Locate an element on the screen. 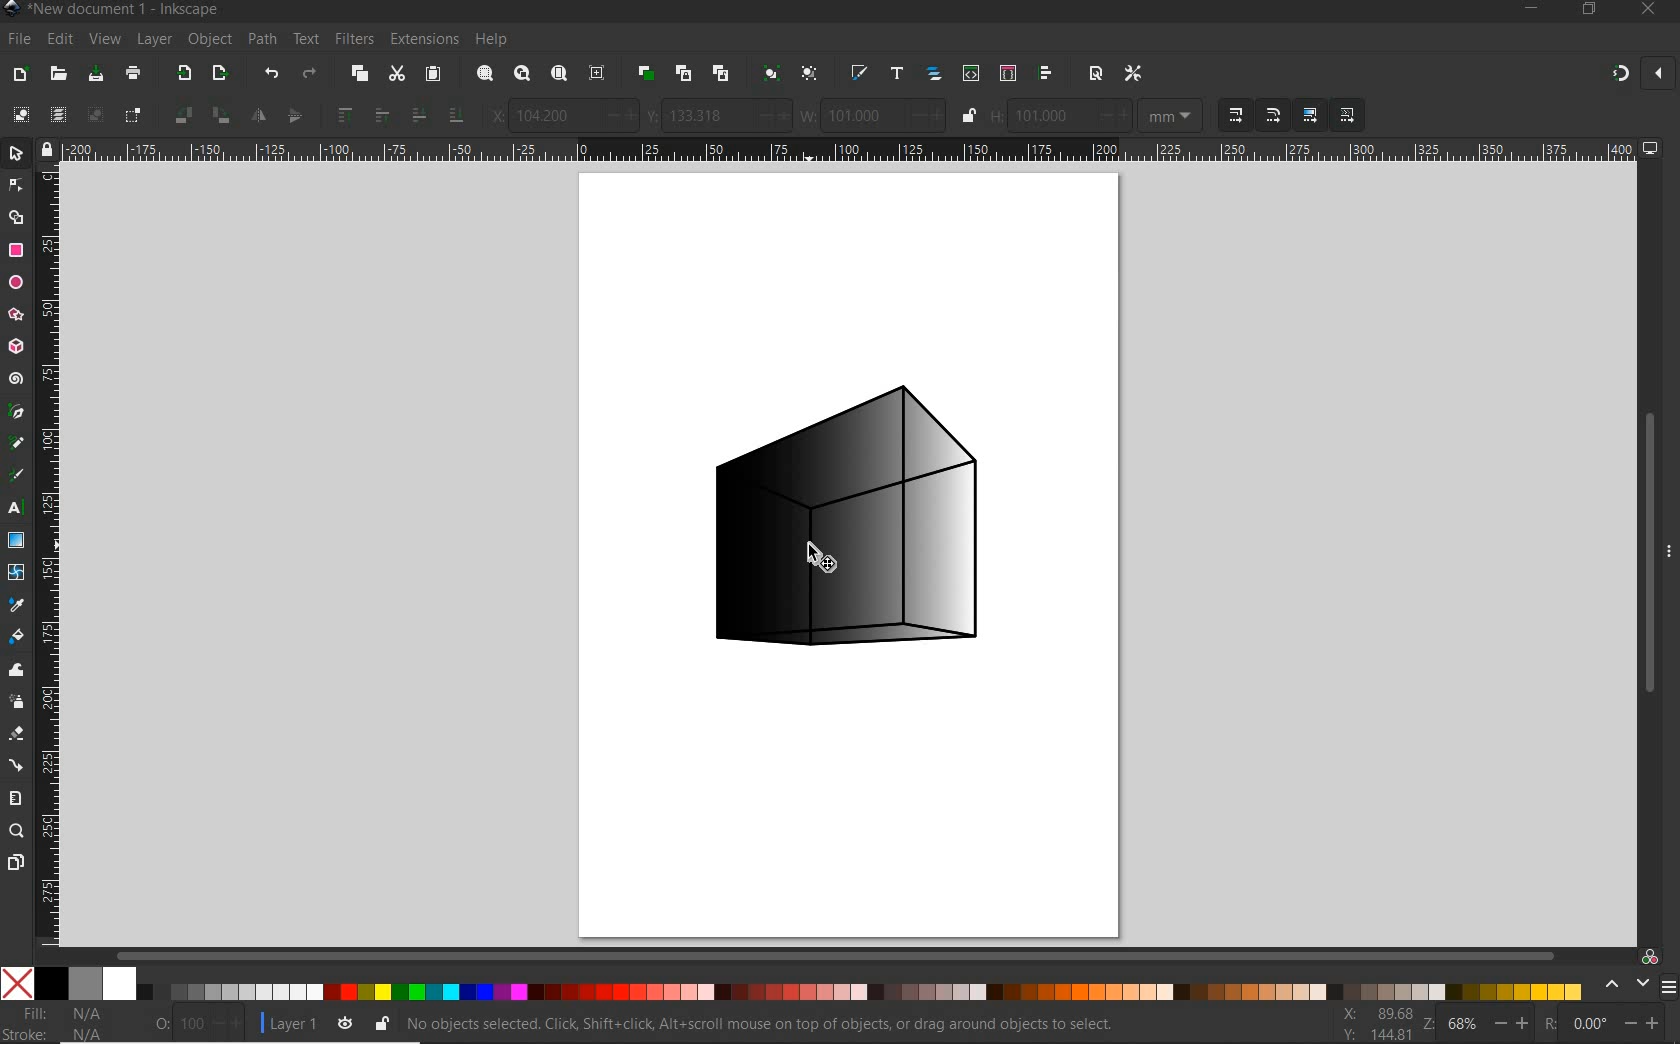 The image size is (1680, 1044). NODE TOOL is located at coordinates (17, 183).